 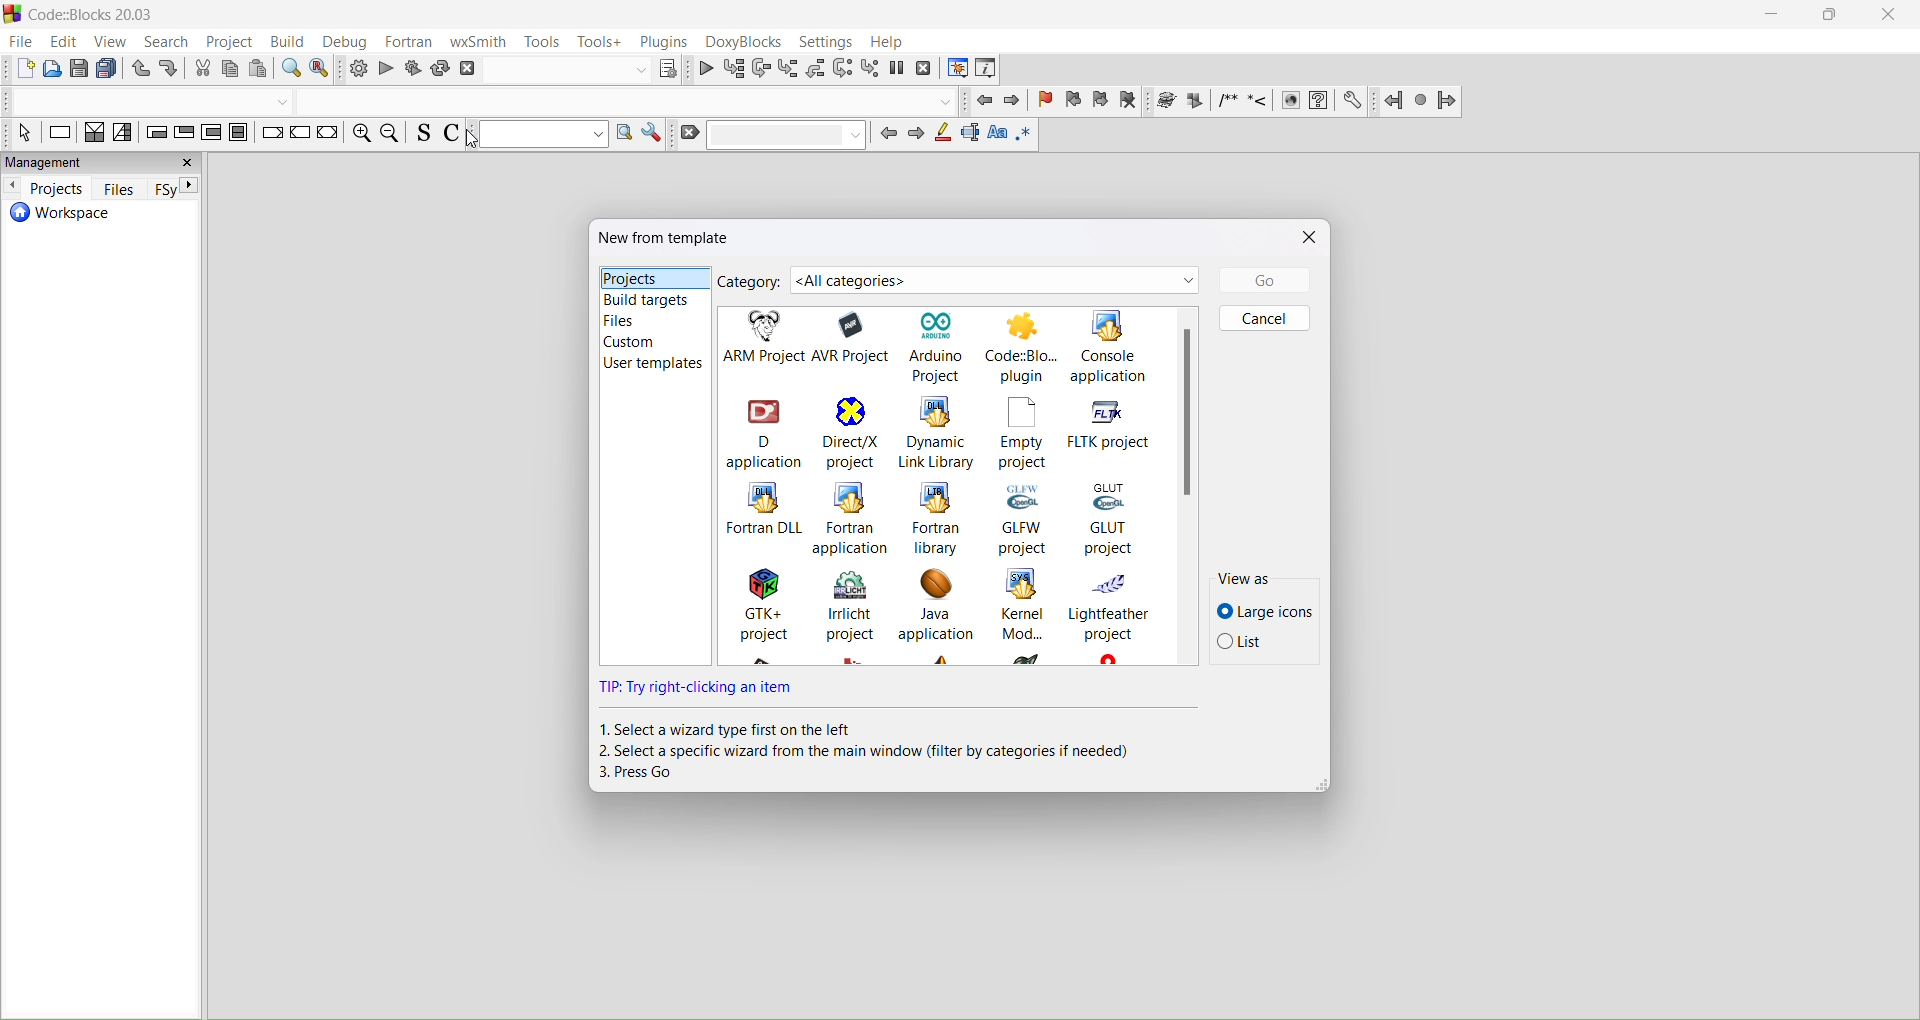 I want to click on open, so click(x=52, y=69).